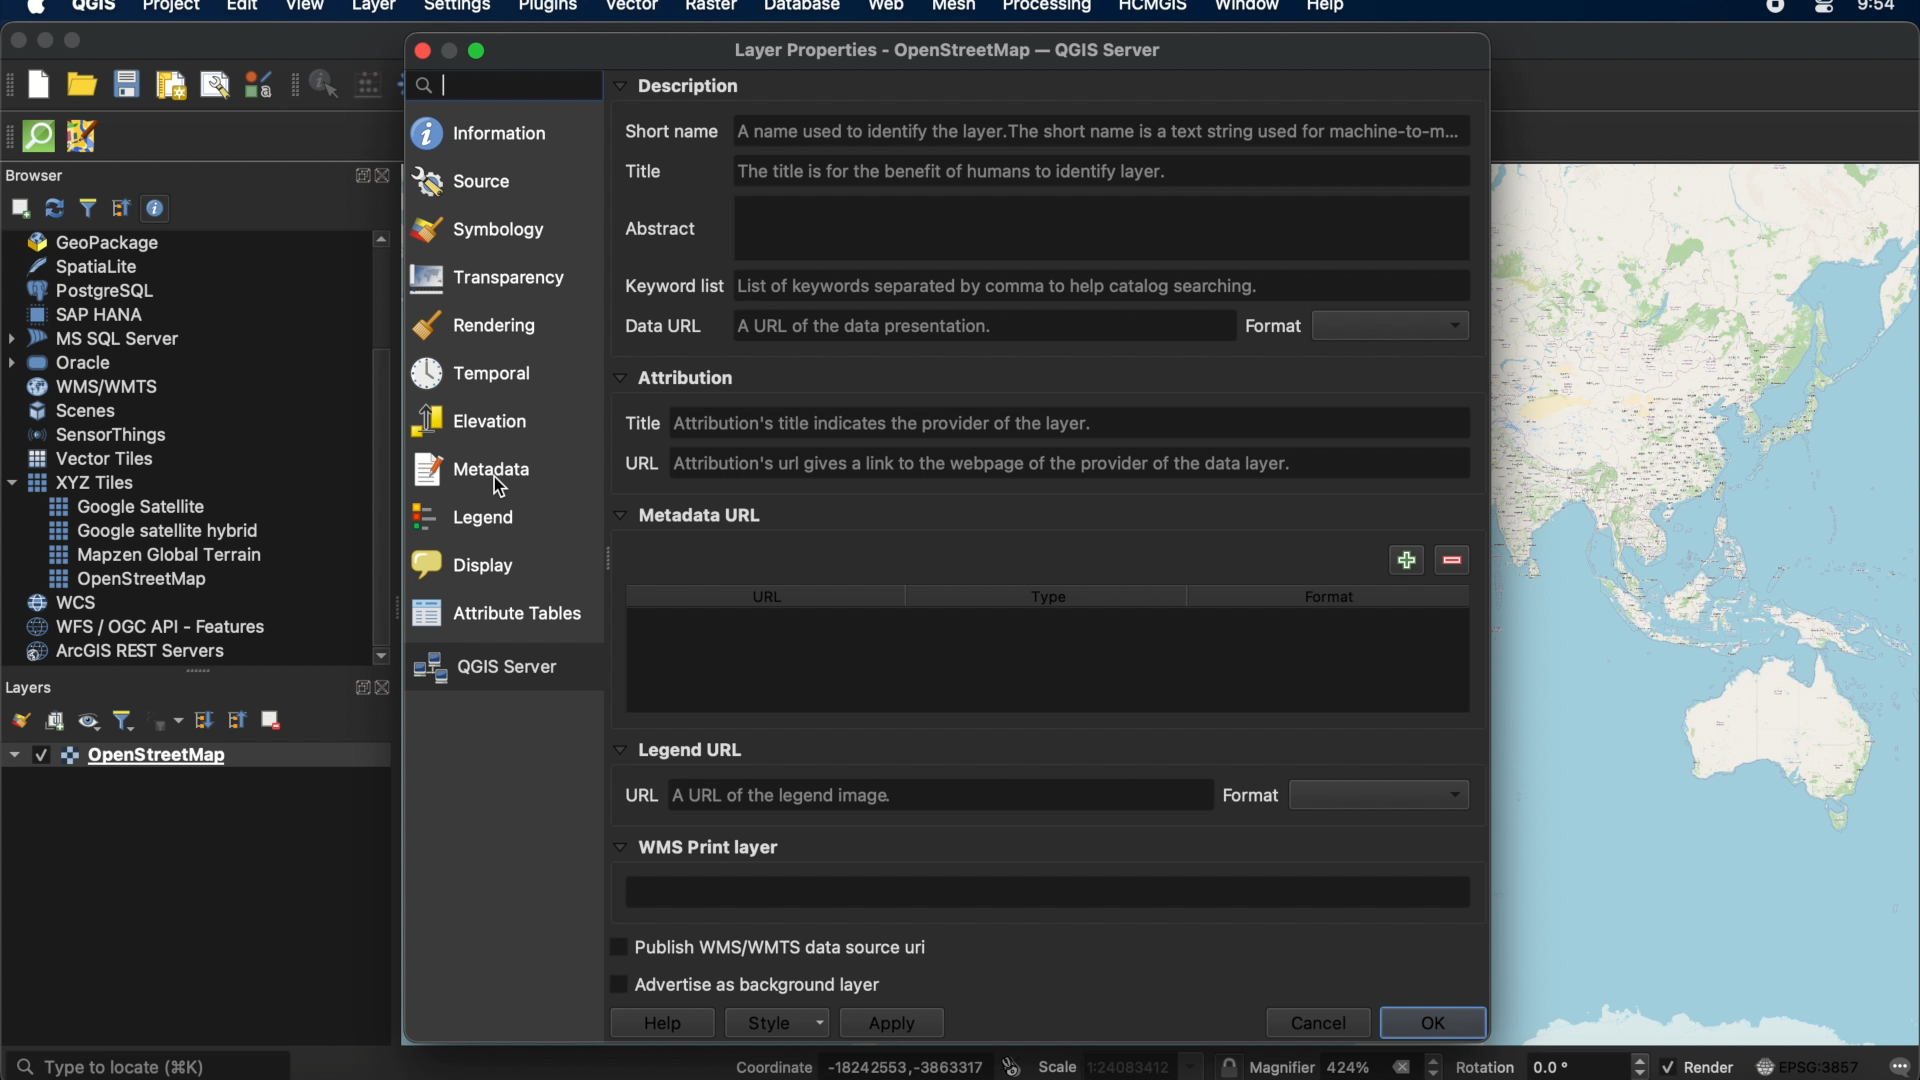 Image resolution: width=1920 pixels, height=1080 pixels. Describe the element at coordinates (700, 846) in the screenshot. I see `was print layer` at that location.